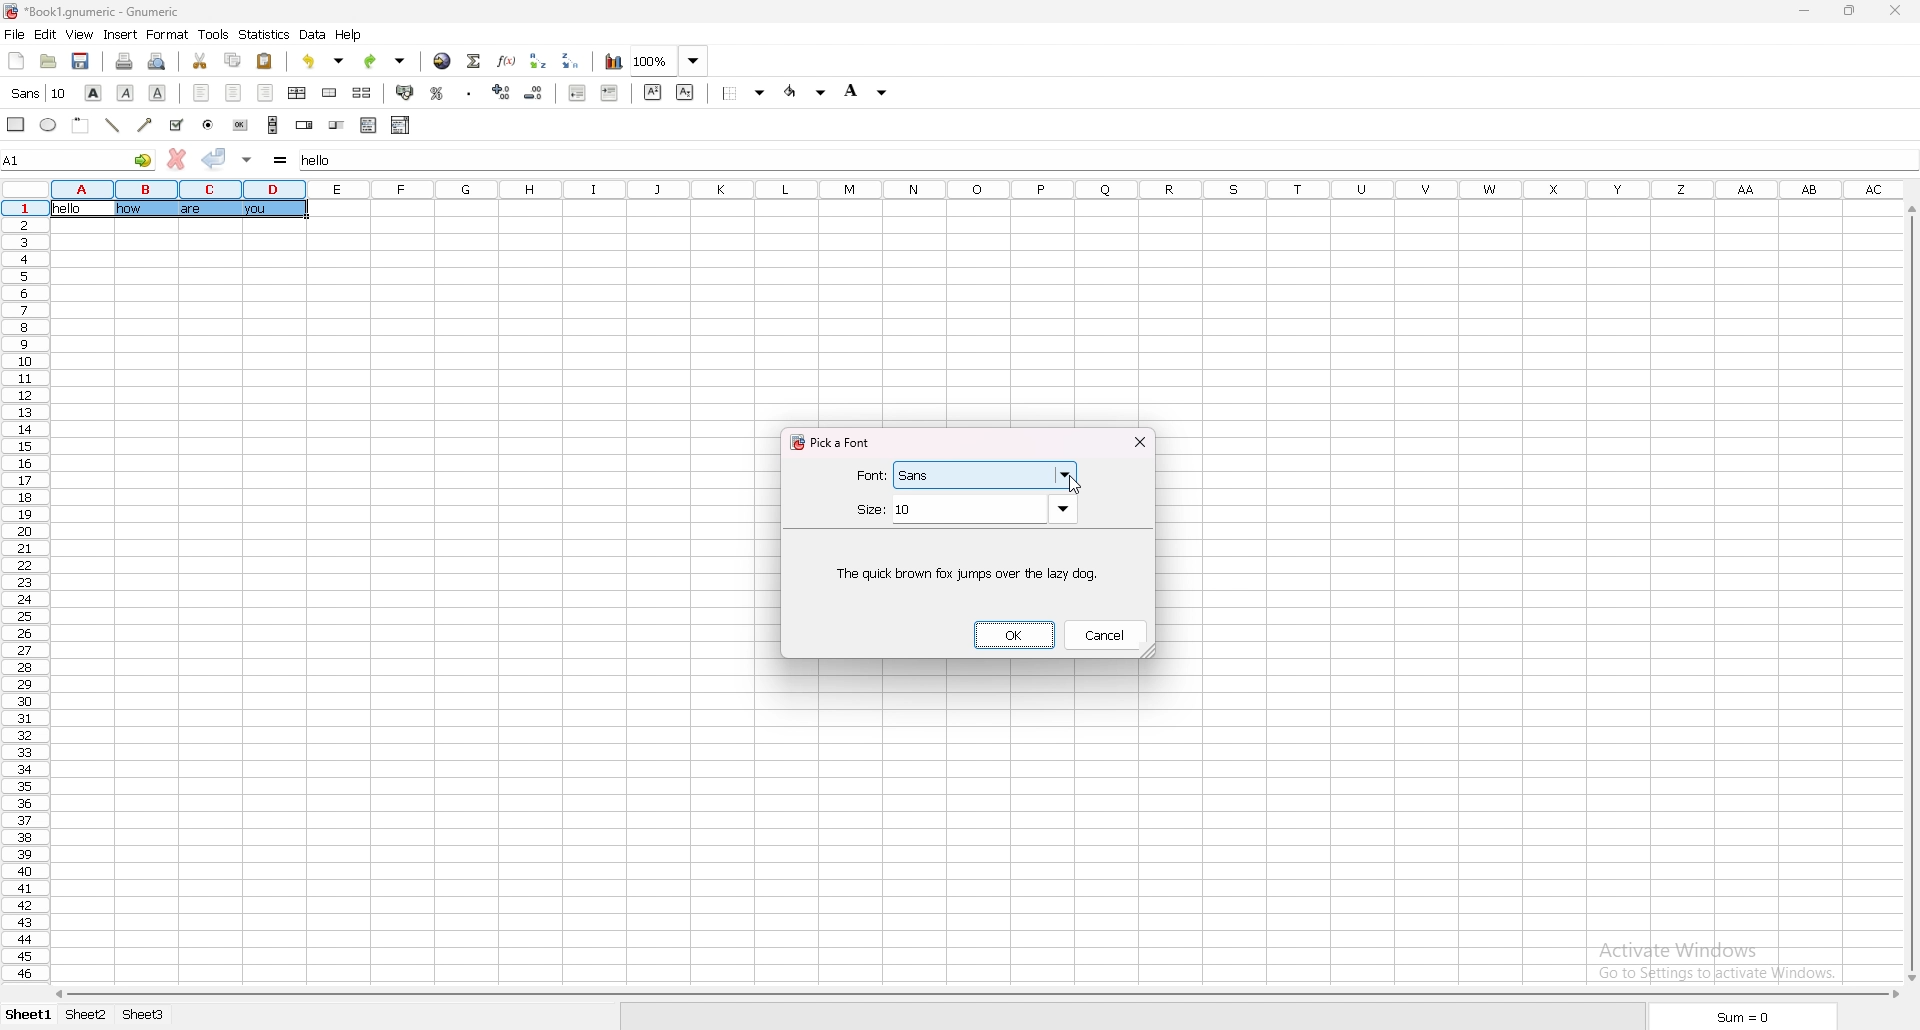  I want to click on new, so click(15, 61).